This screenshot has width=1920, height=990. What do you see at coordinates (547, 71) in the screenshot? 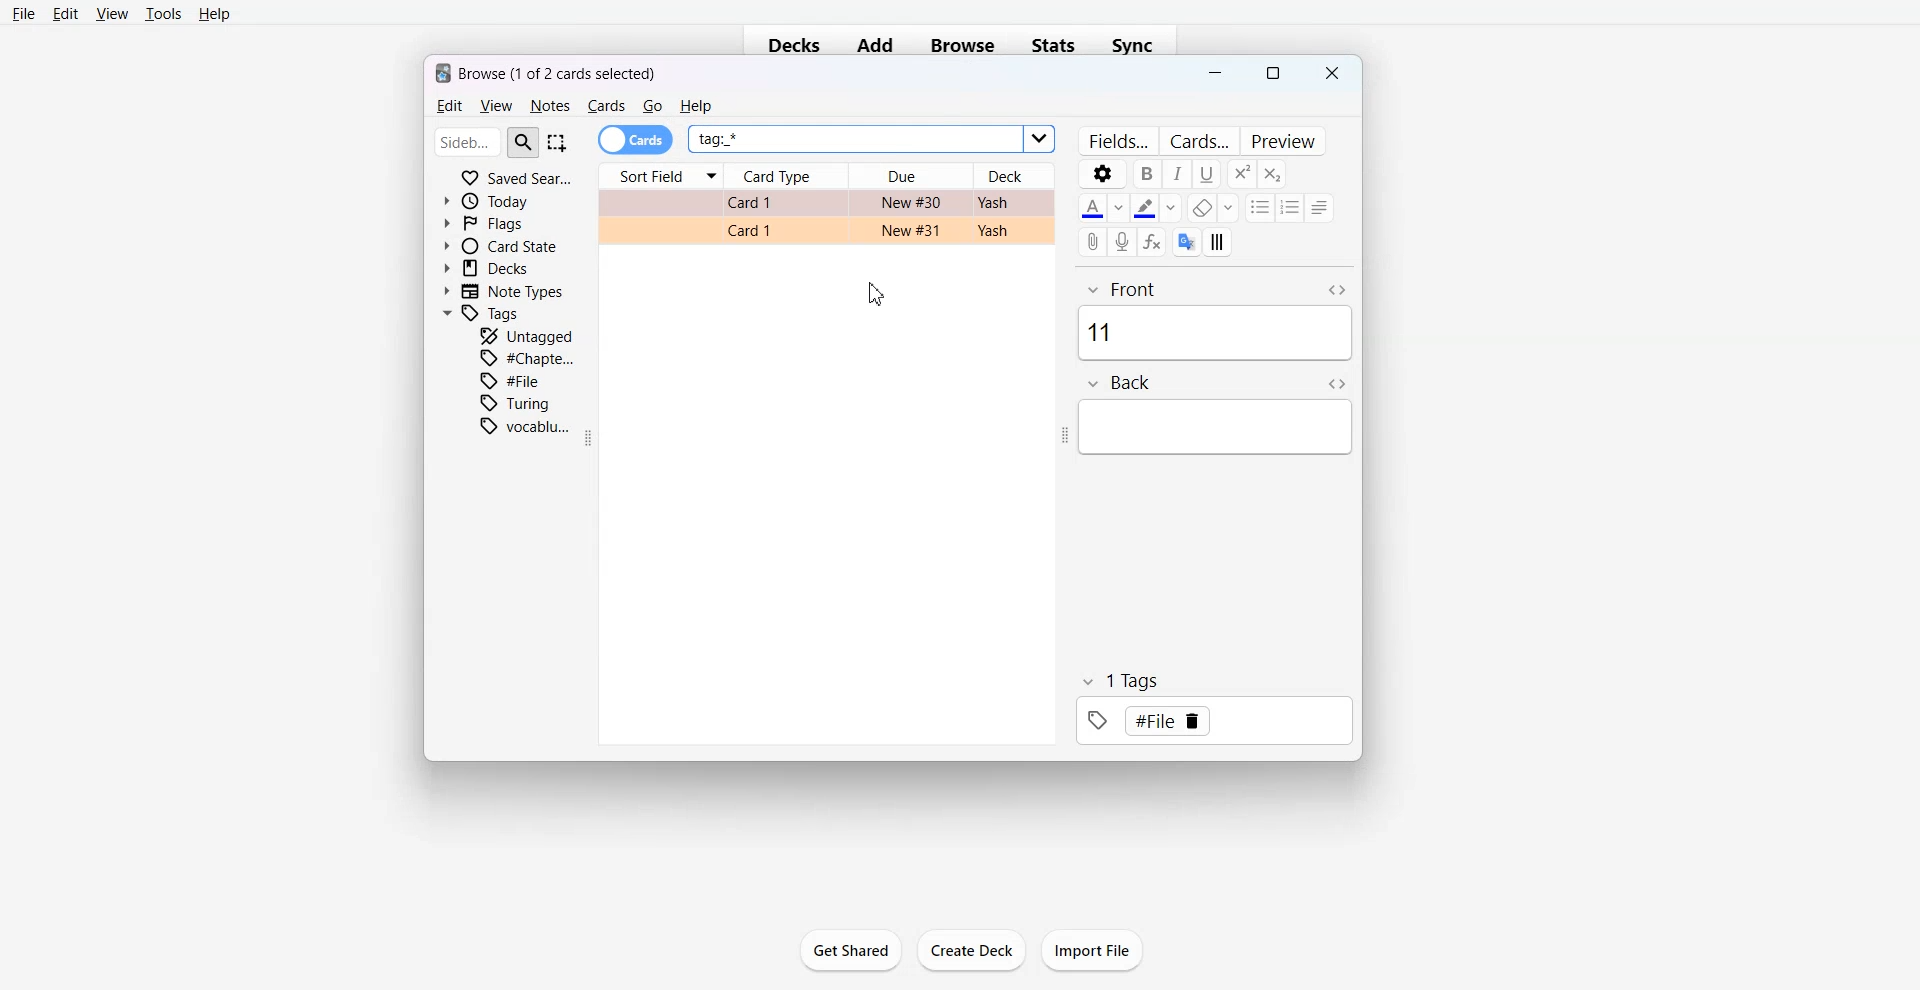
I see `Text` at bounding box center [547, 71].